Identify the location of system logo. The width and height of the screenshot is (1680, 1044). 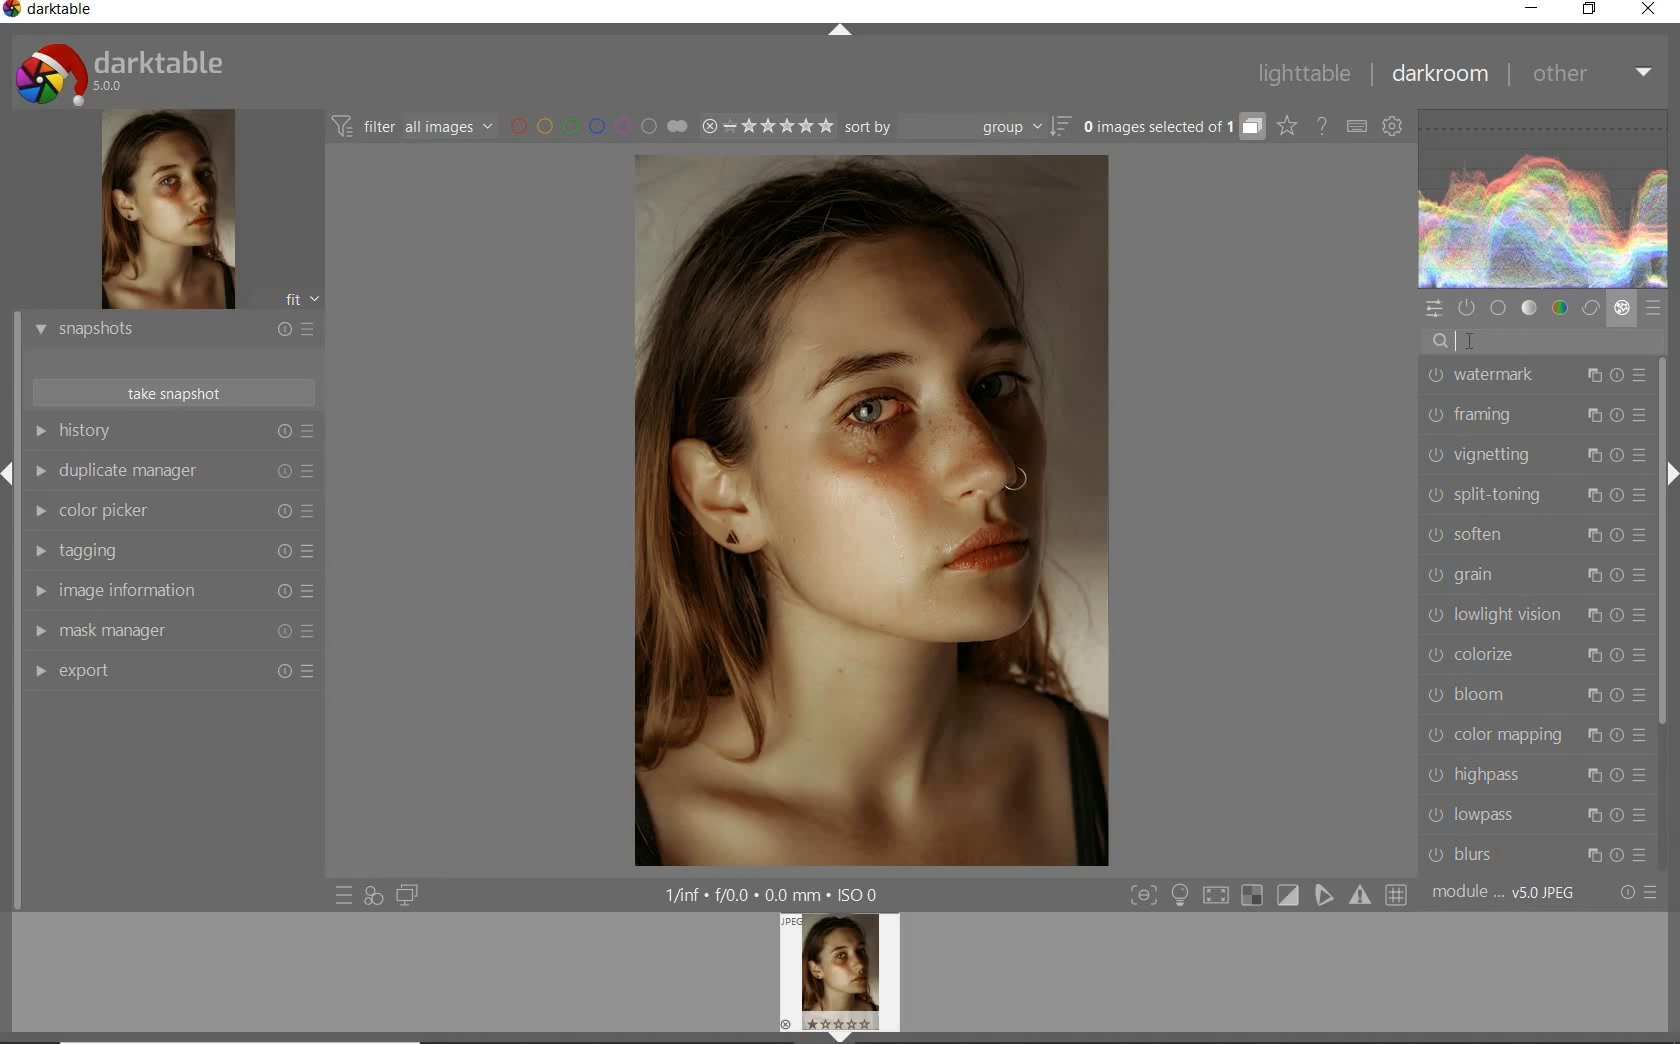
(130, 71).